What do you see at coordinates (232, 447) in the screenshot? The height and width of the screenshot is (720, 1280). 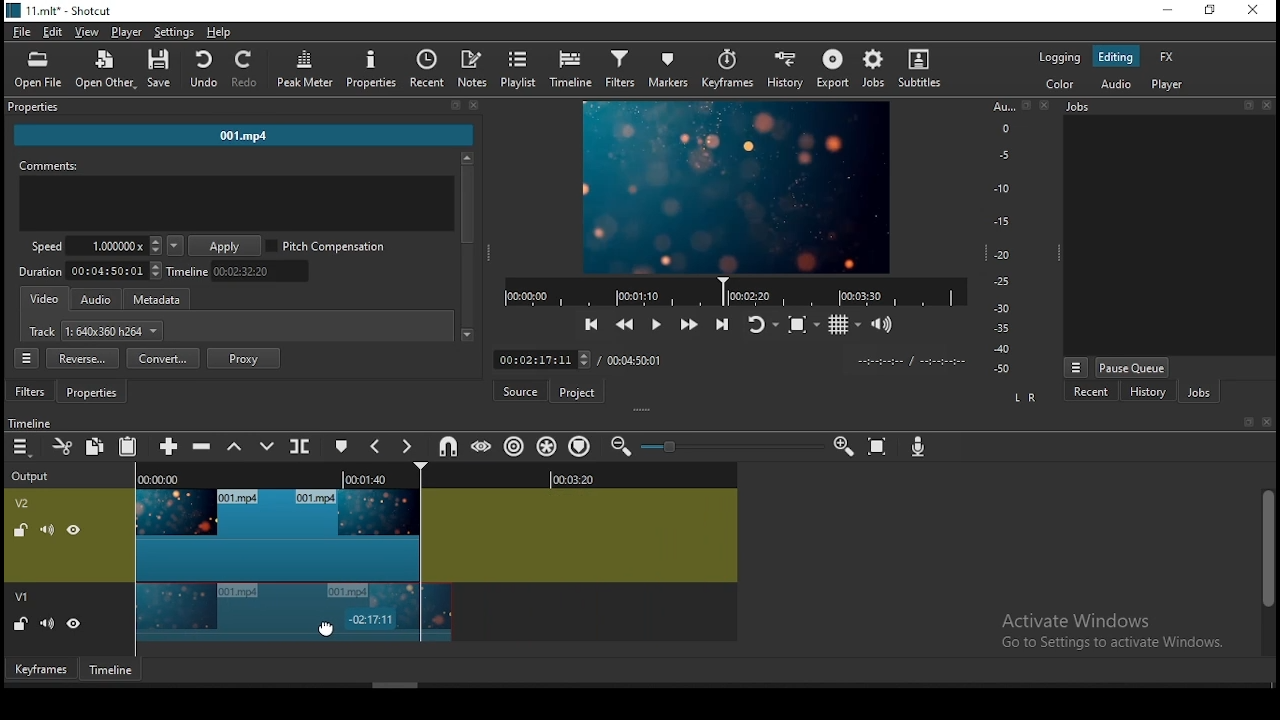 I see `lift` at bounding box center [232, 447].